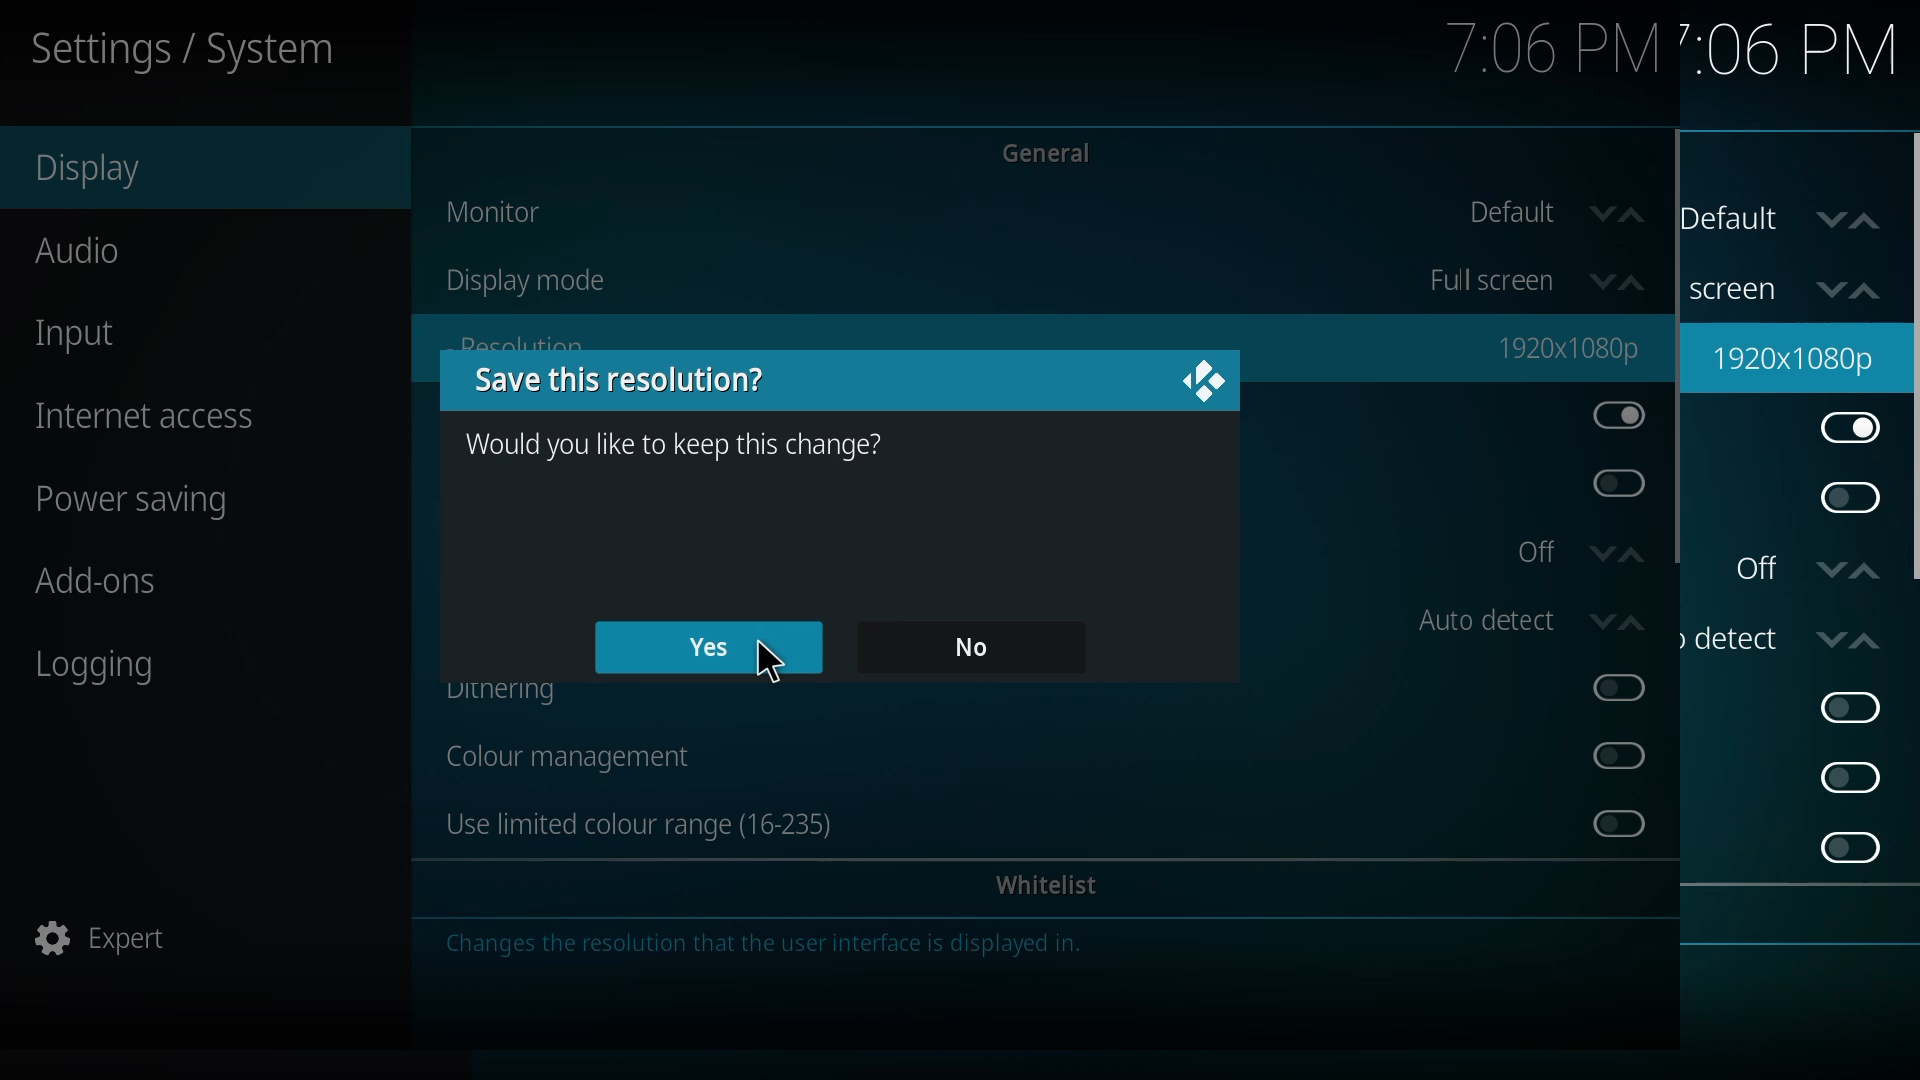  What do you see at coordinates (1555, 213) in the screenshot?
I see `default` at bounding box center [1555, 213].